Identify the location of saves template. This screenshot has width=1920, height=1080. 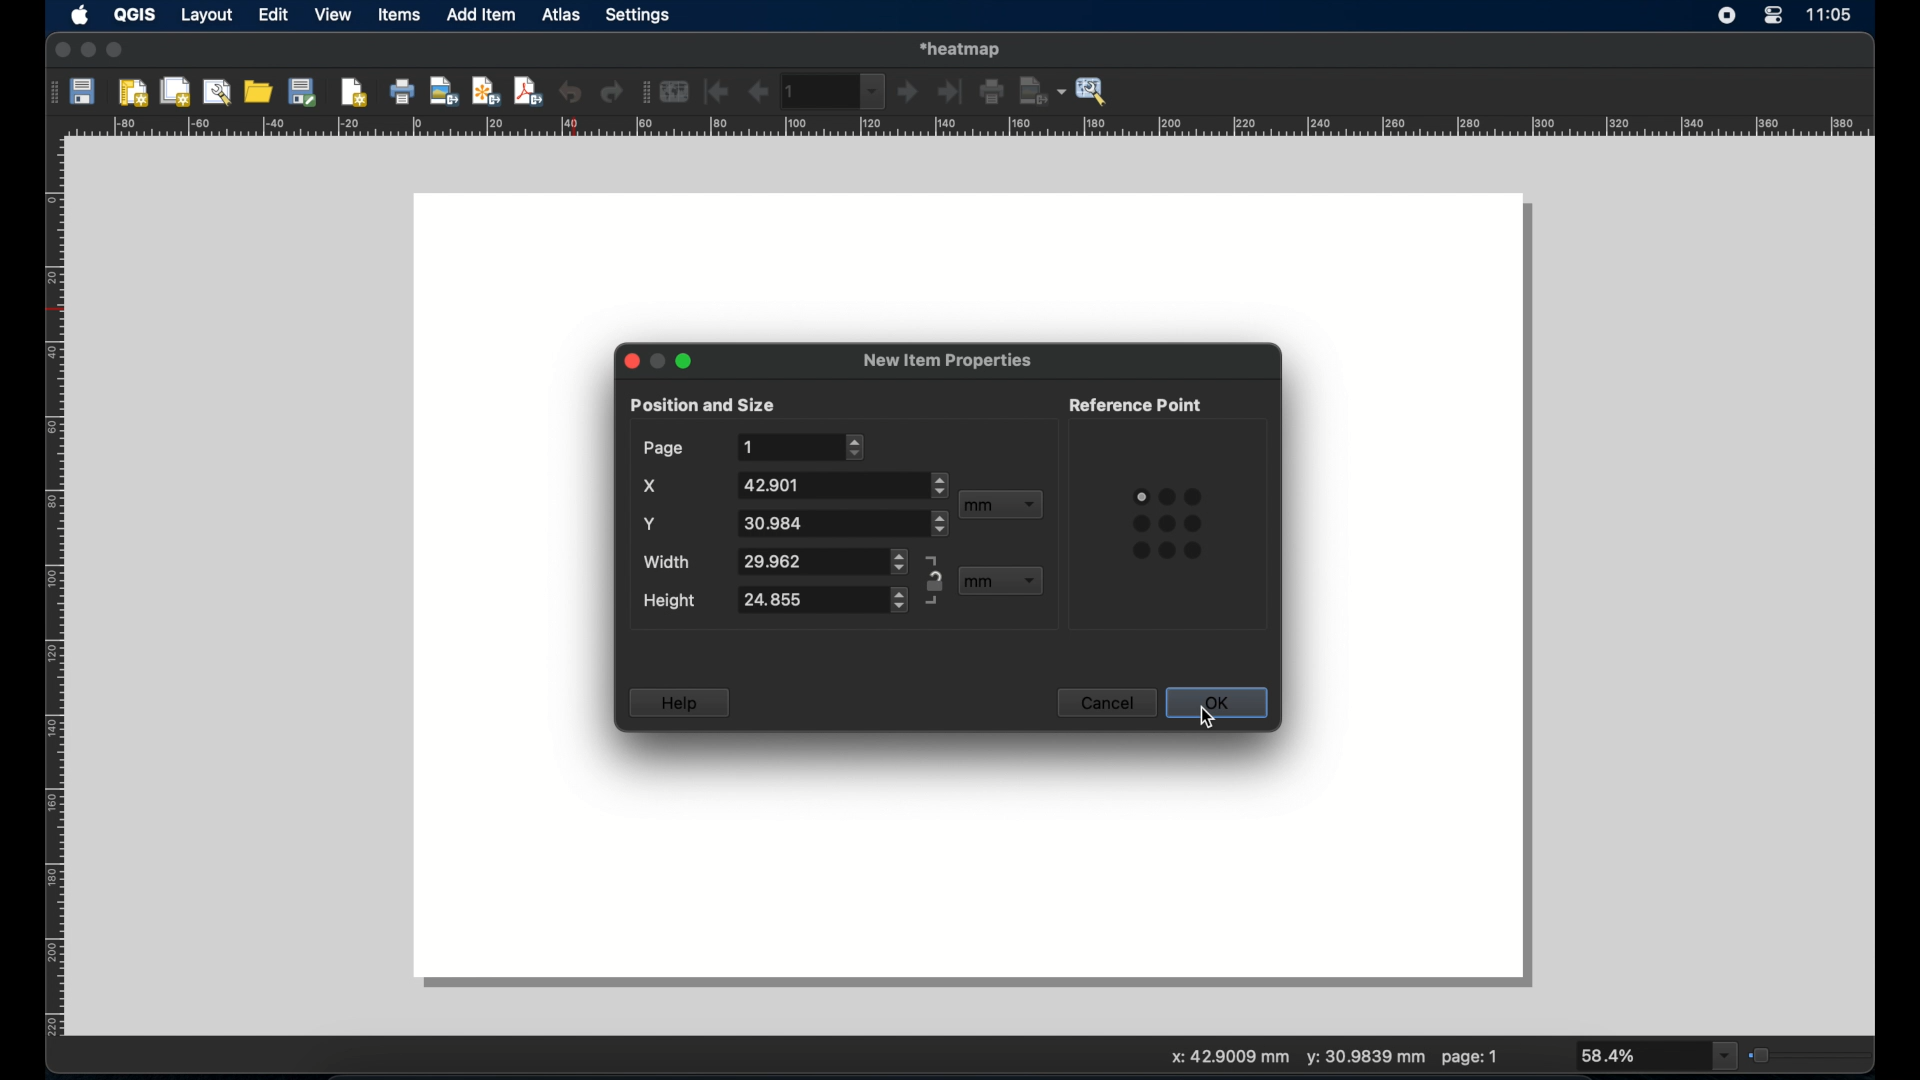
(306, 91).